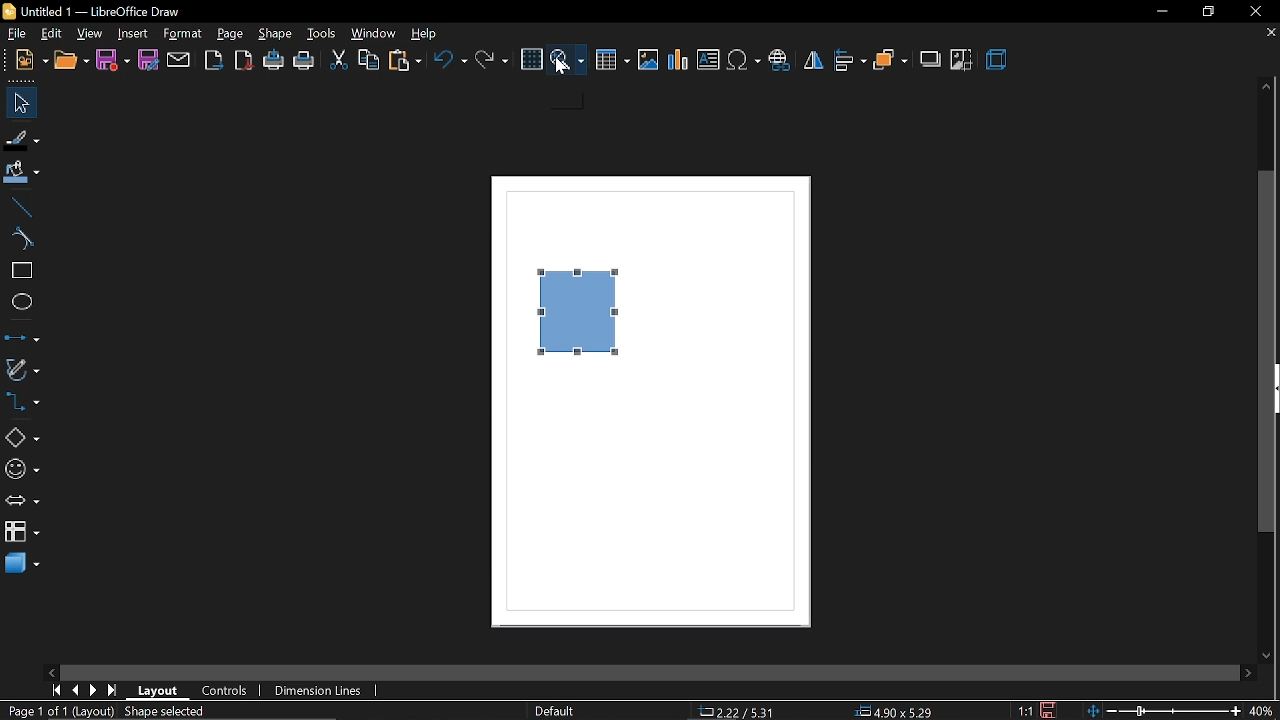  What do you see at coordinates (1266, 36) in the screenshot?
I see `close current tab` at bounding box center [1266, 36].